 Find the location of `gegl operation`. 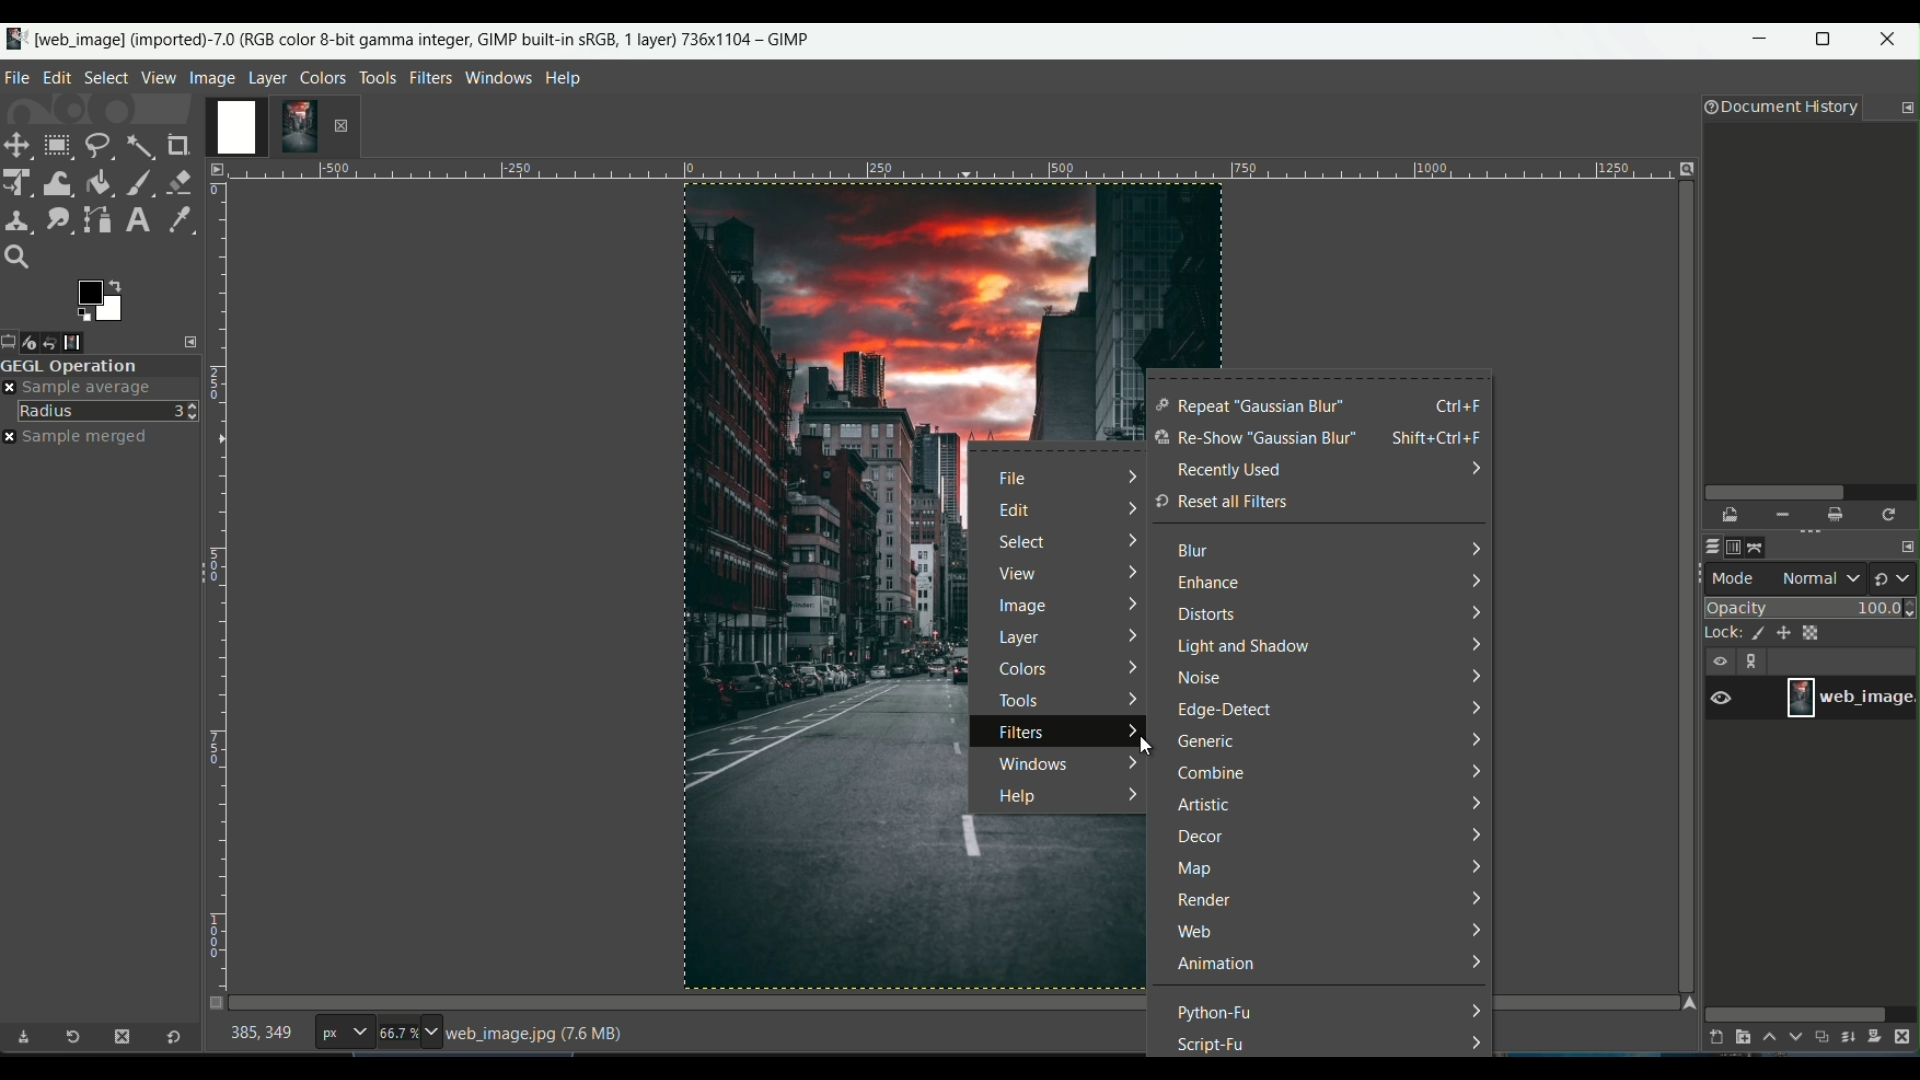

gegl operation is located at coordinates (100, 366).